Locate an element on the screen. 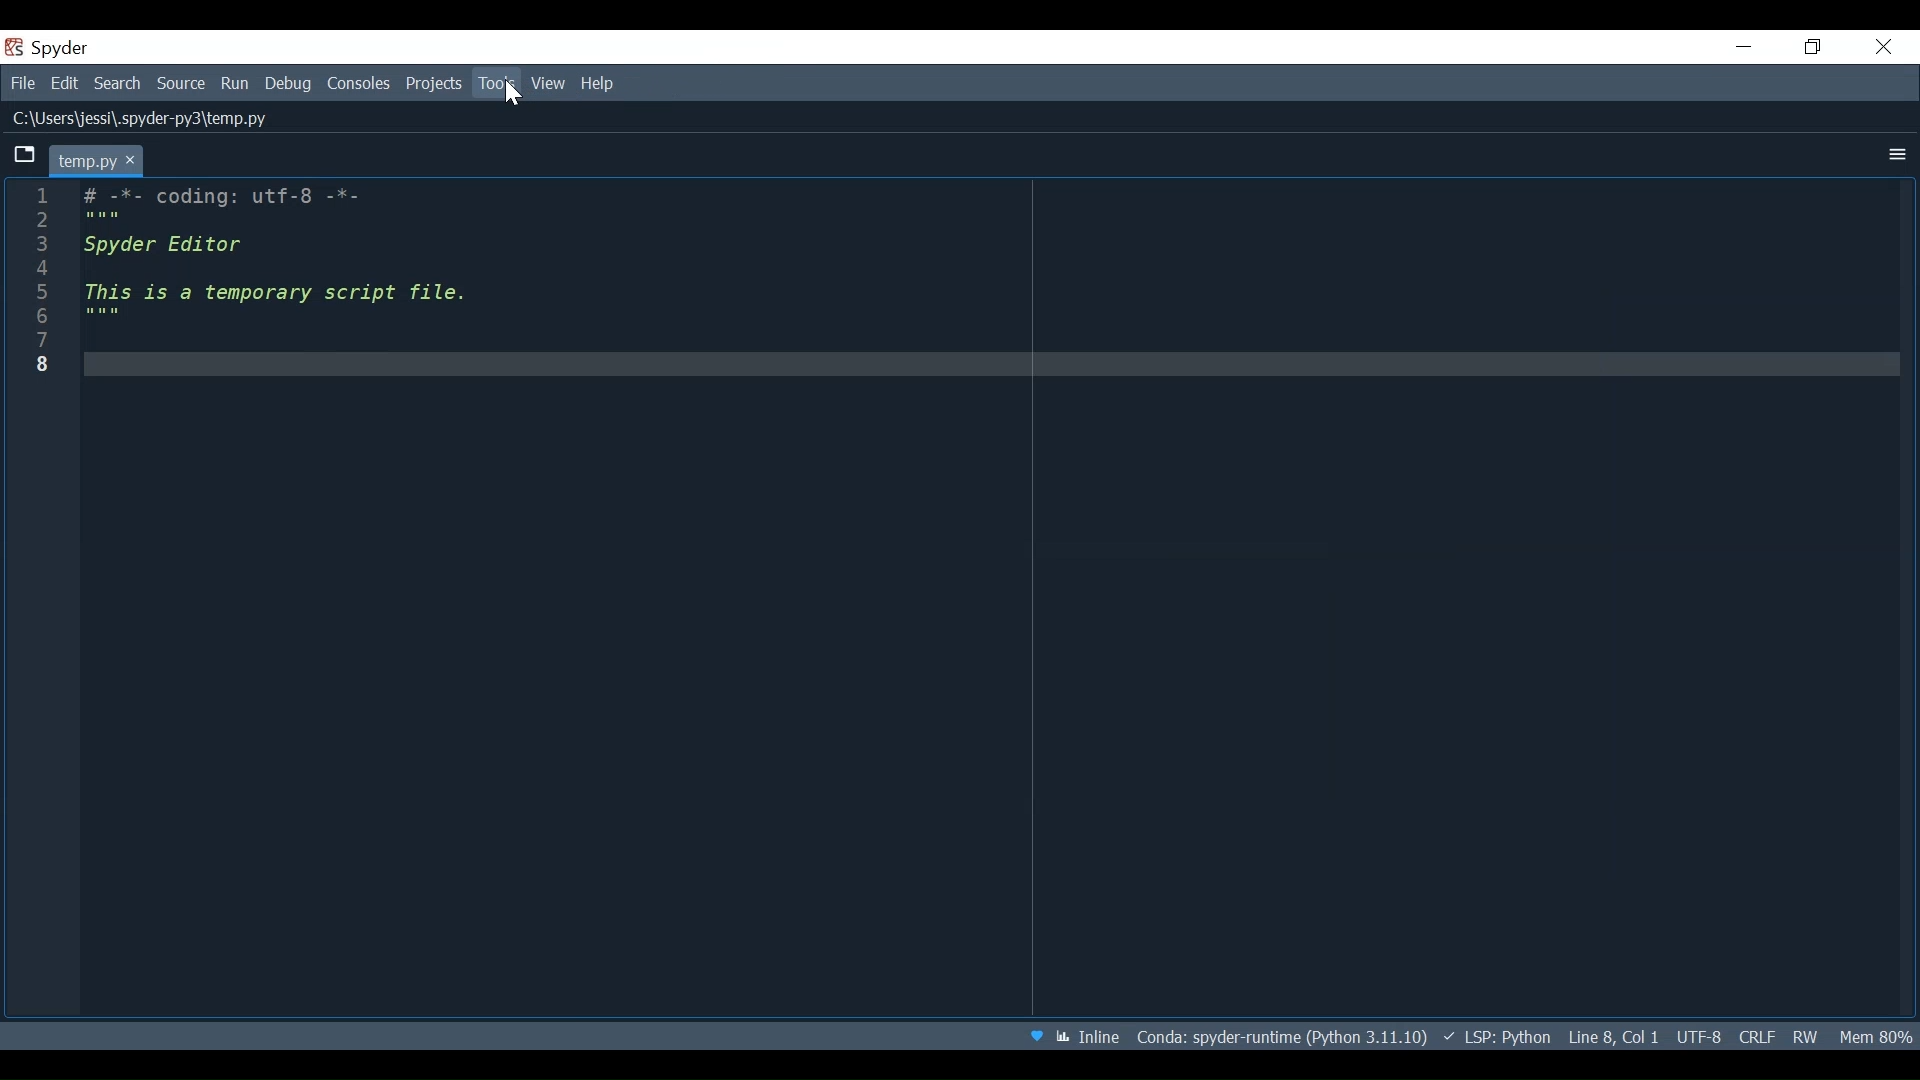 The width and height of the screenshot is (1920, 1080). Tools is located at coordinates (500, 83).